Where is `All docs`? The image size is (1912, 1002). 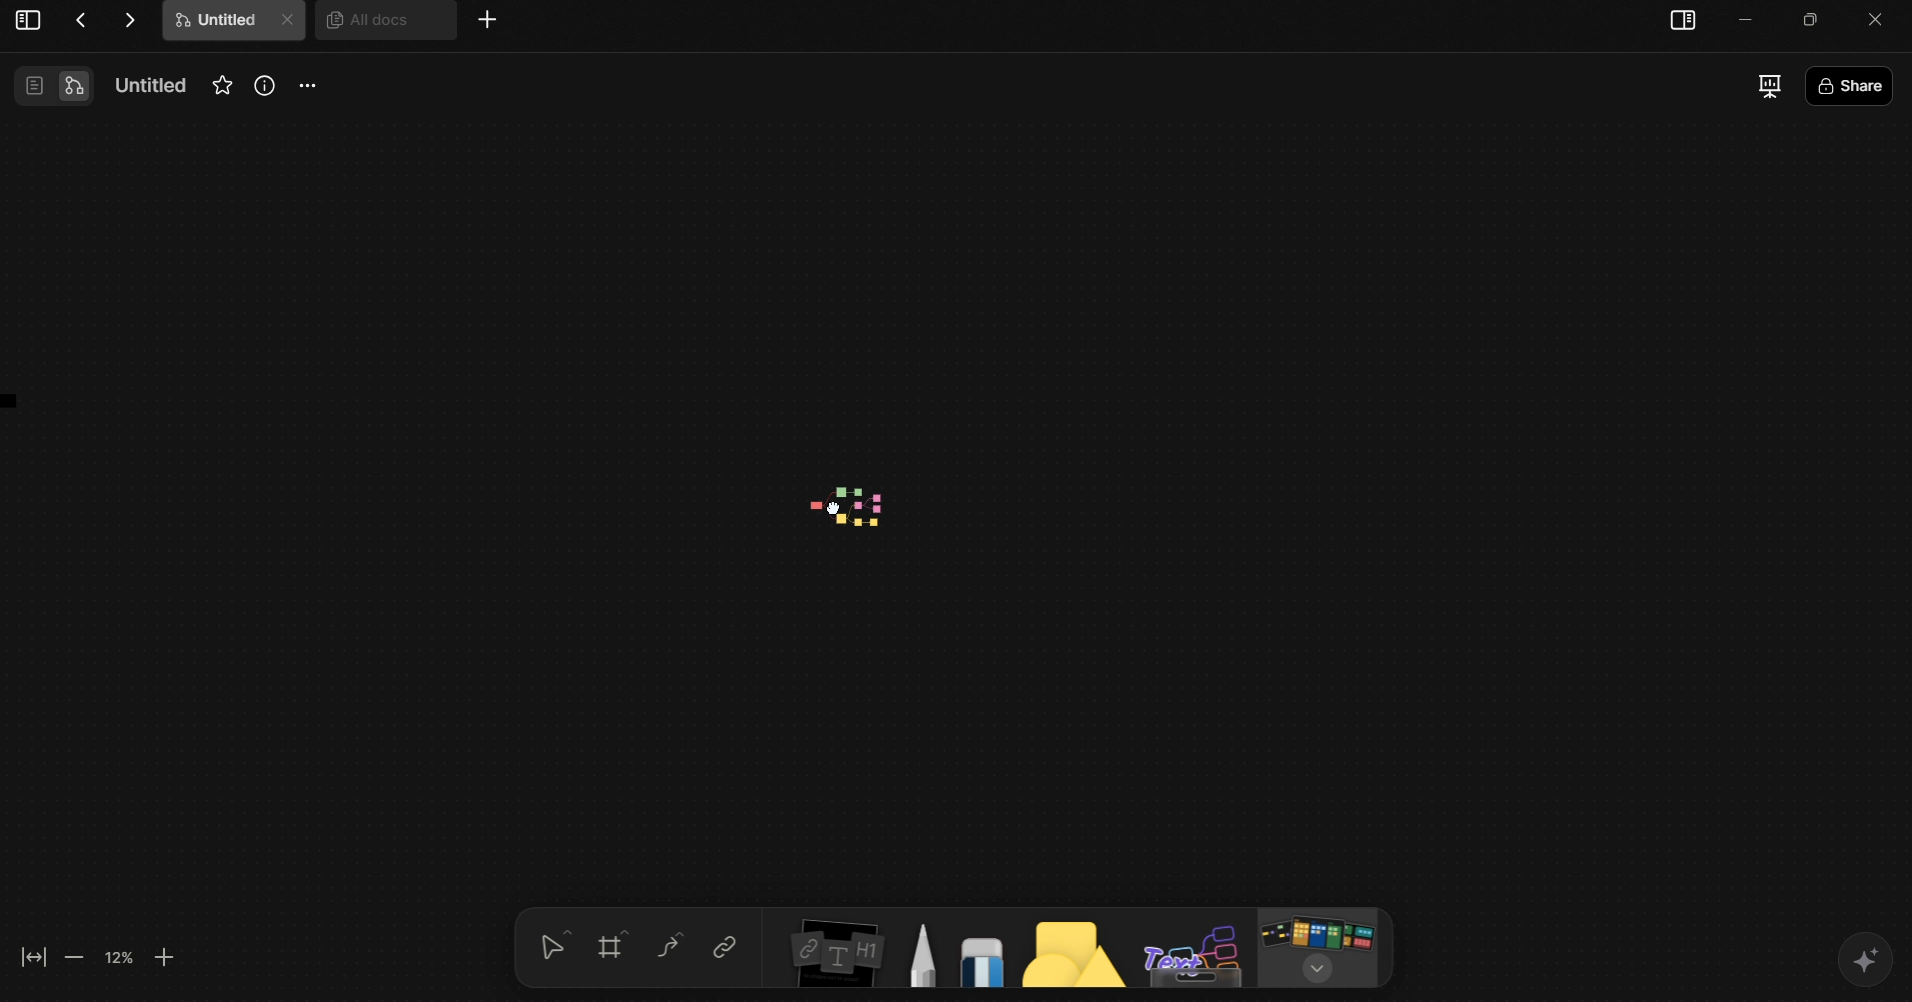 All docs is located at coordinates (382, 29).